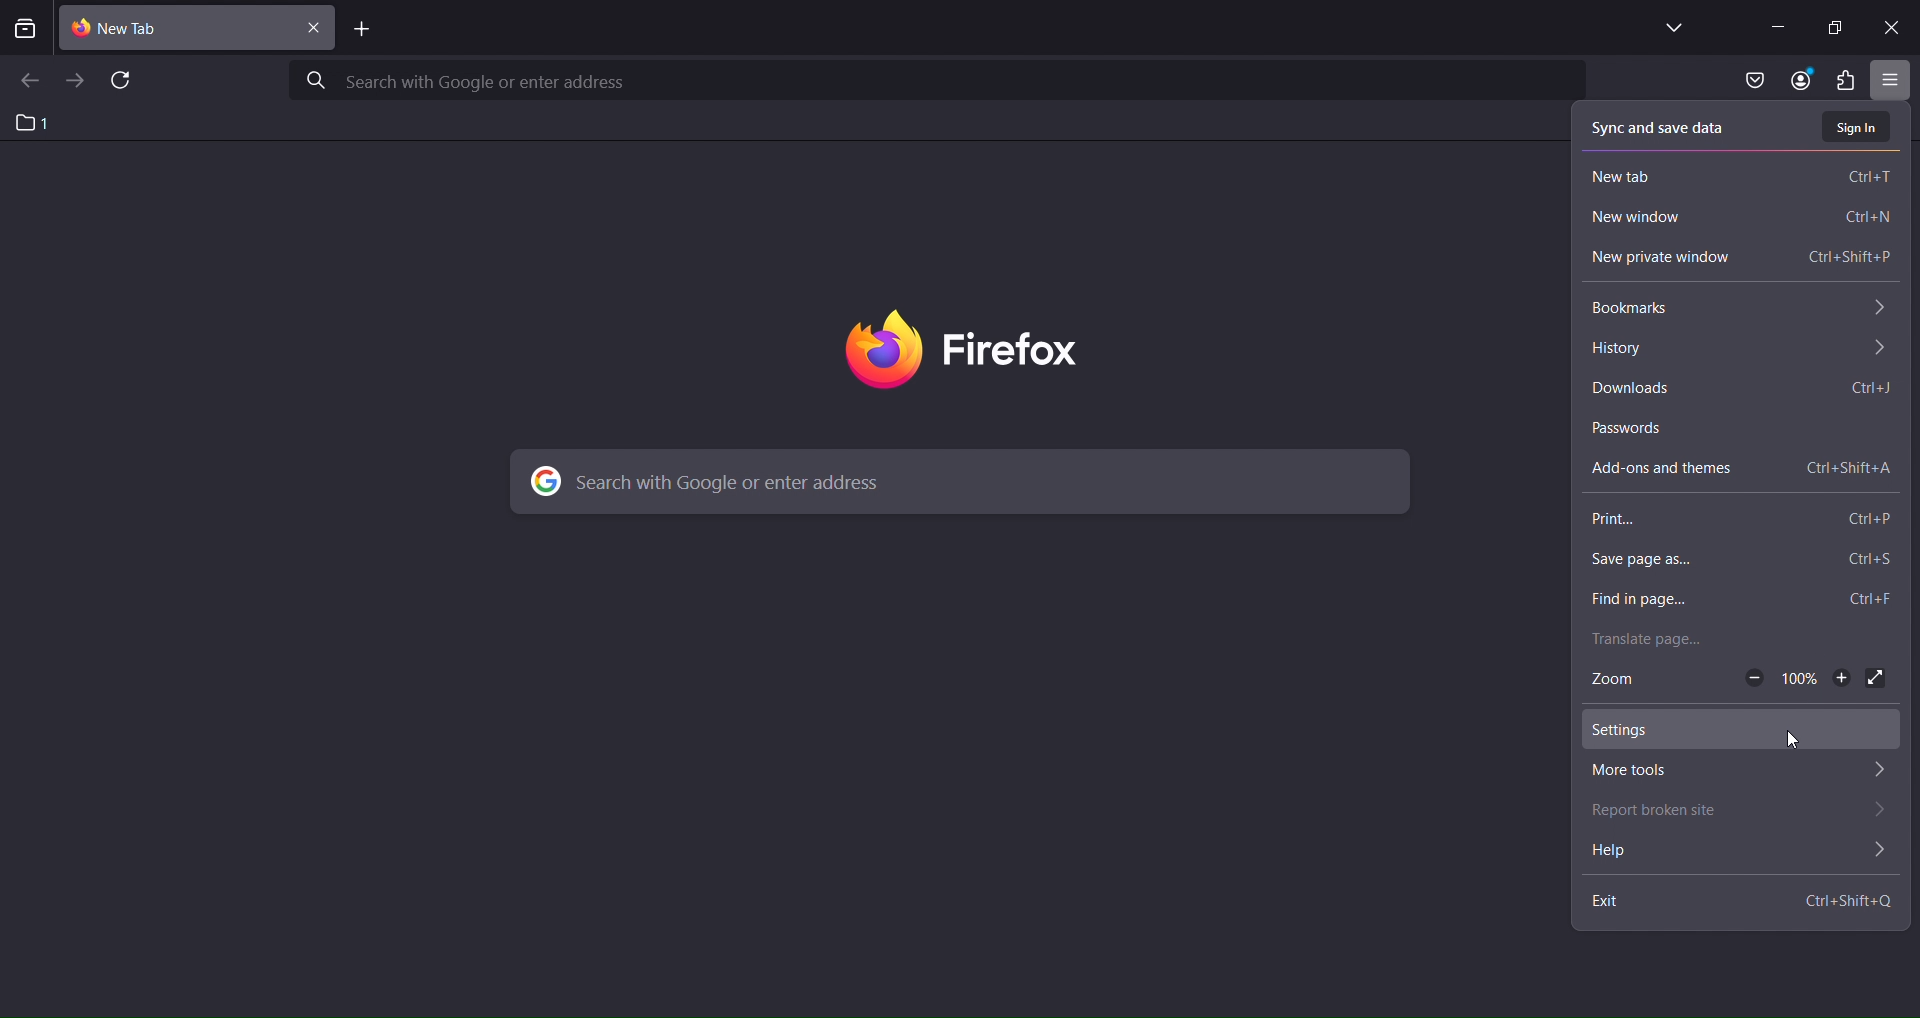  What do you see at coordinates (1861, 131) in the screenshot?
I see `sign in` at bounding box center [1861, 131].